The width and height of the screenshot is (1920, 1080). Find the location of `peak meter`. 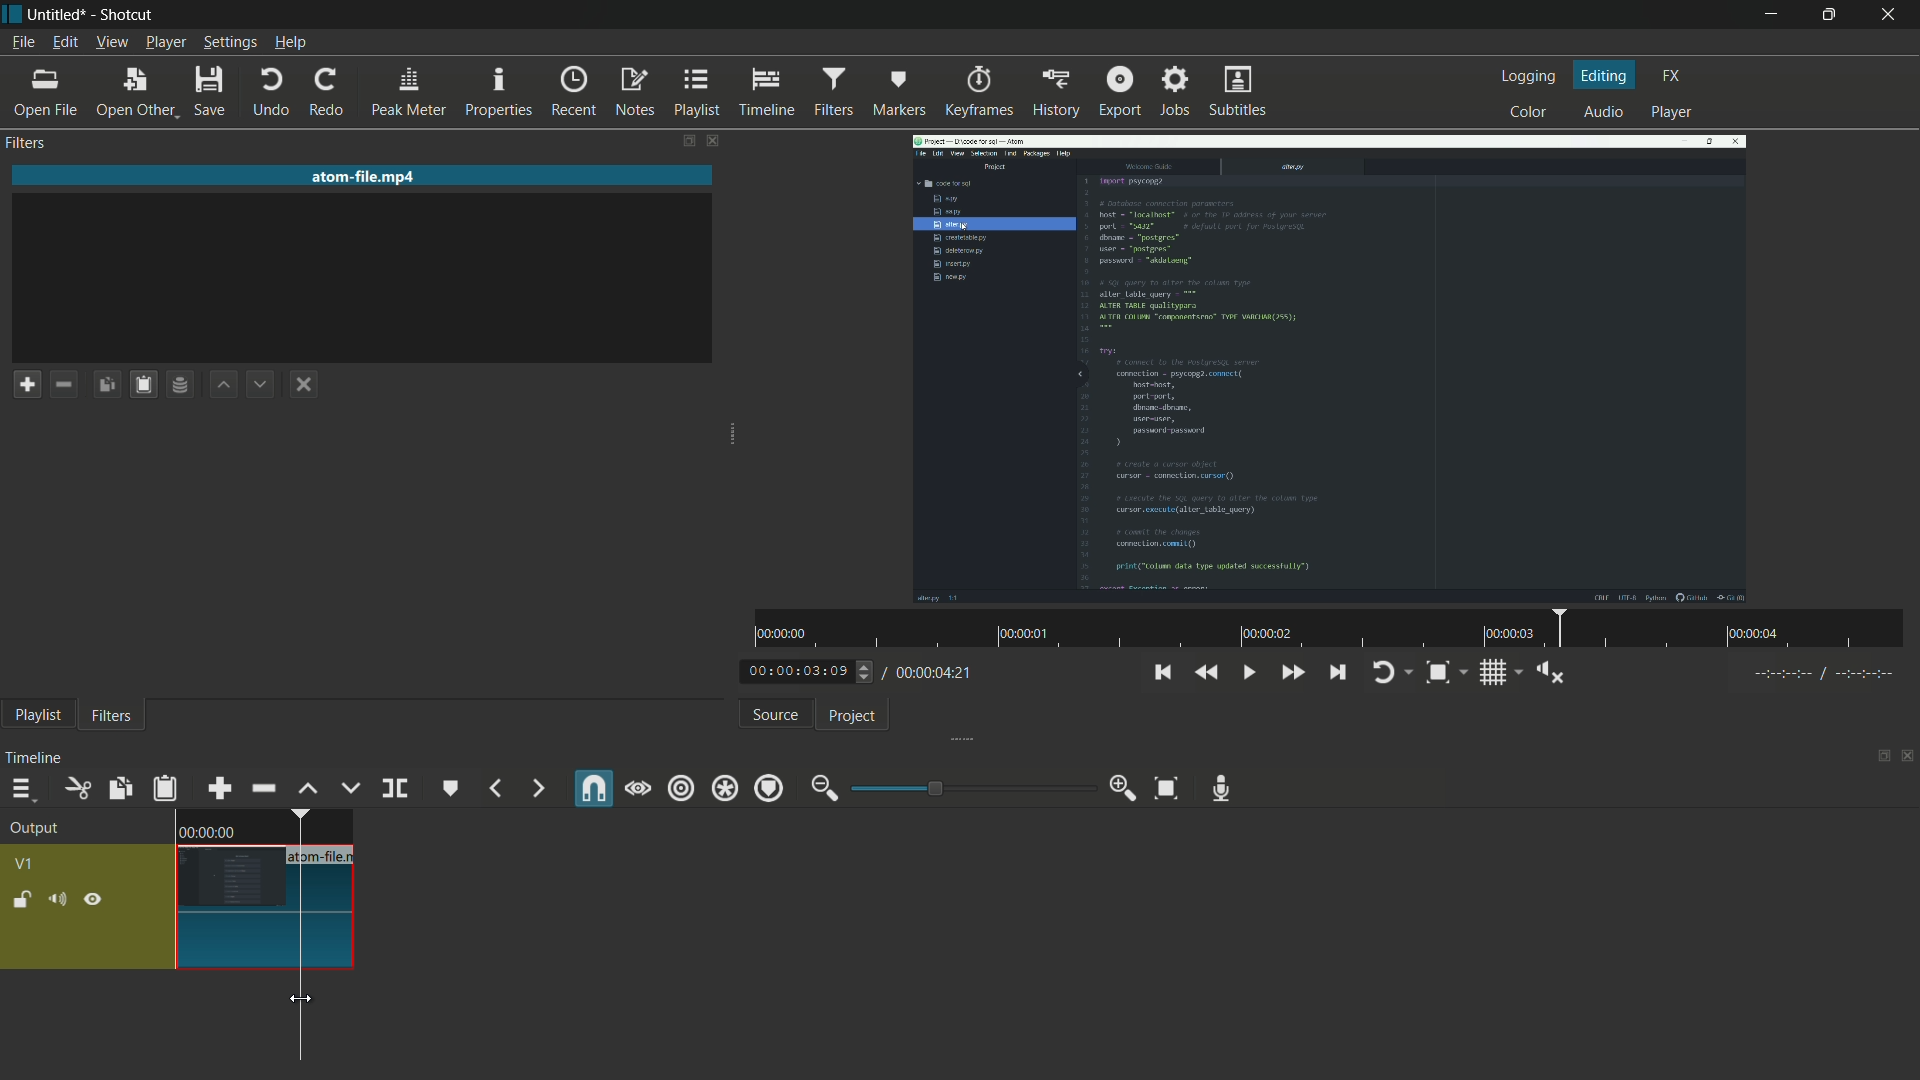

peak meter is located at coordinates (409, 93).